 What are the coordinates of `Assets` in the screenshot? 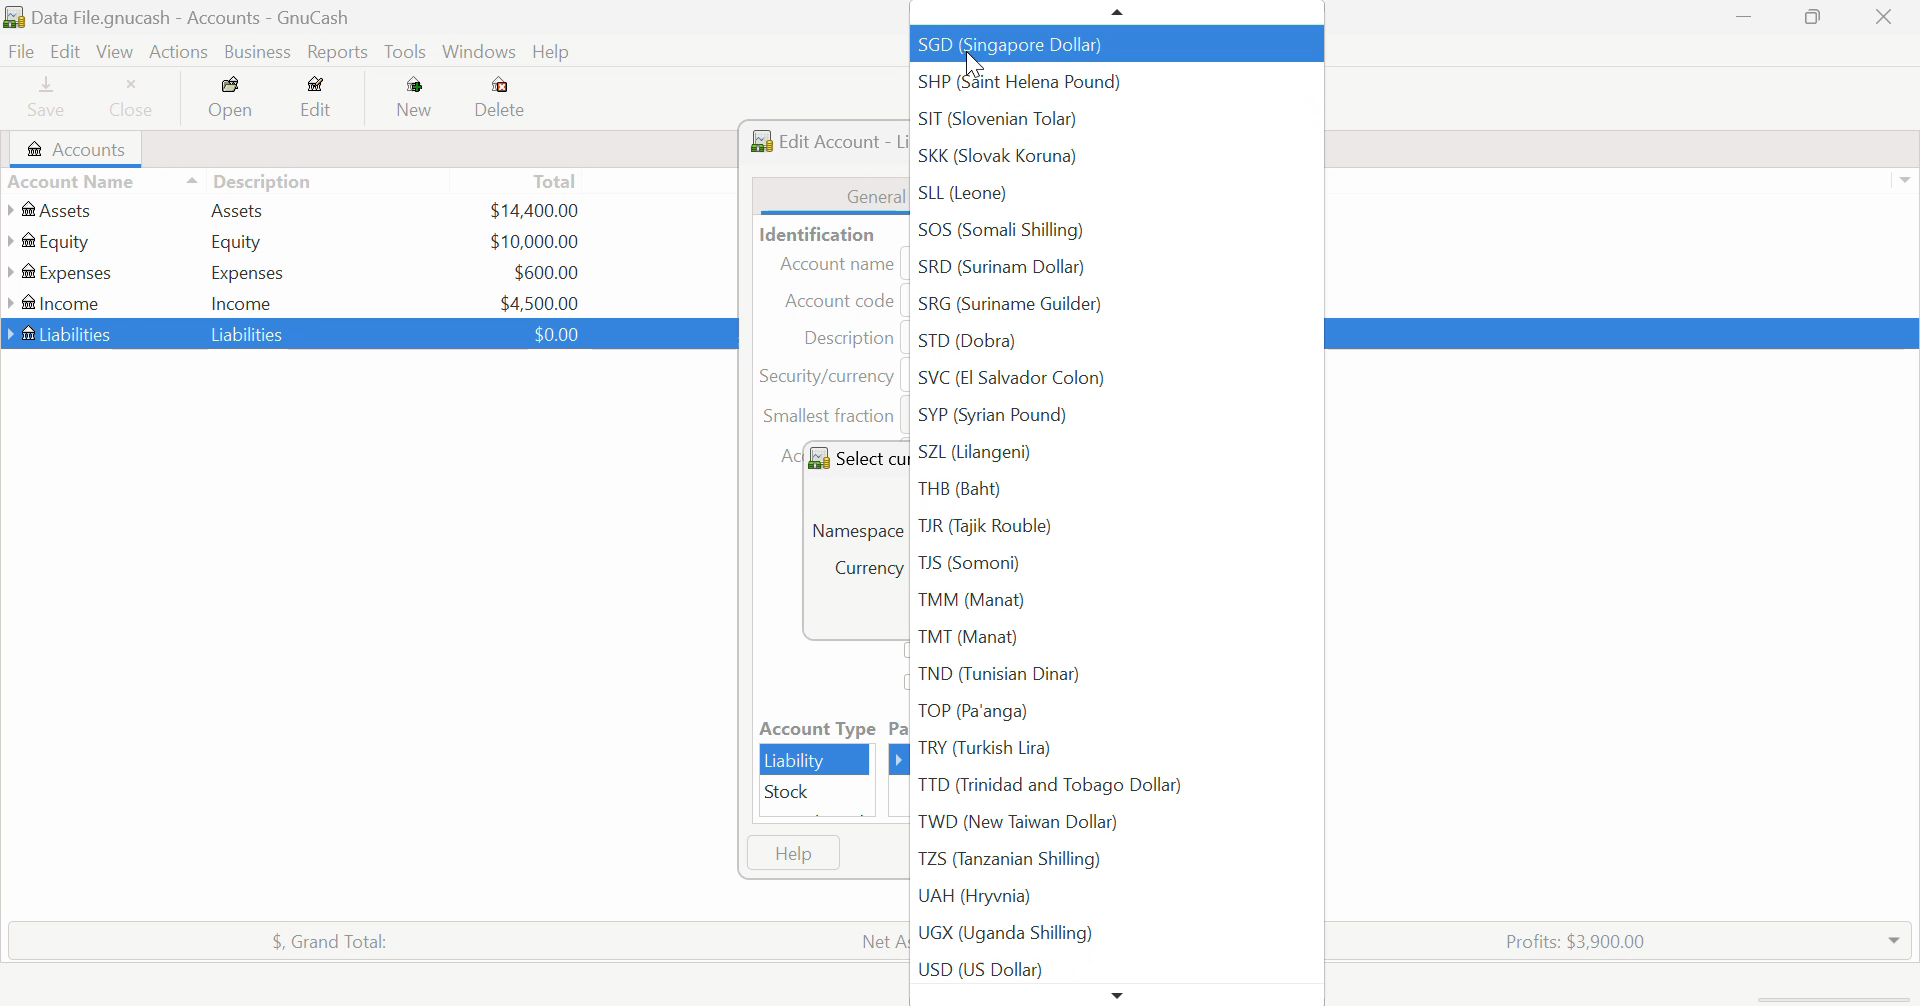 It's located at (238, 209).